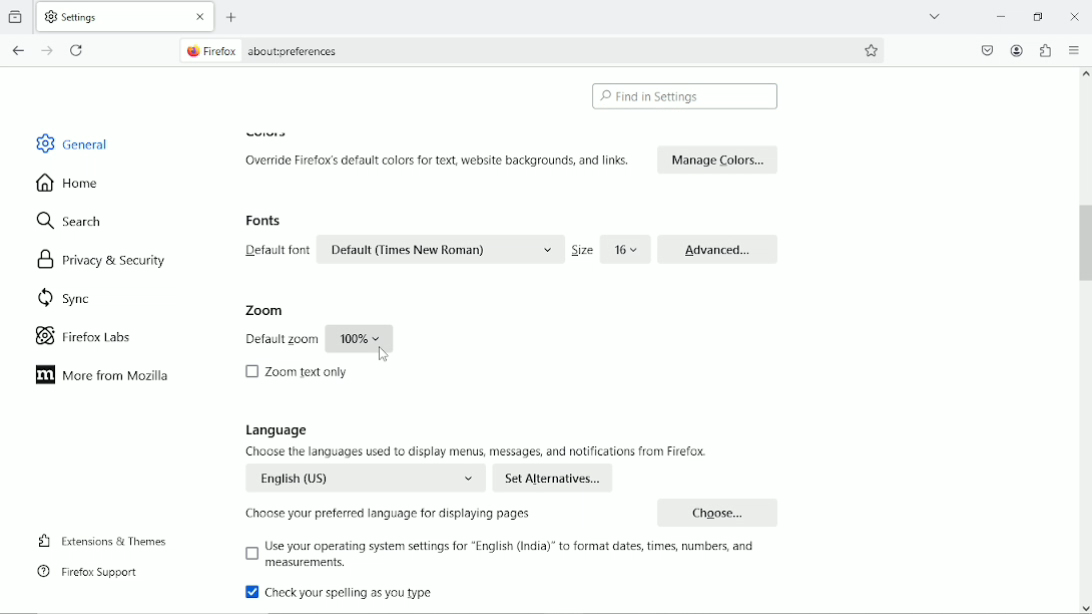 The height and width of the screenshot is (614, 1092). What do you see at coordinates (685, 96) in the screenshot?
I see `Find in Settings` at bounding box center [685, 96].